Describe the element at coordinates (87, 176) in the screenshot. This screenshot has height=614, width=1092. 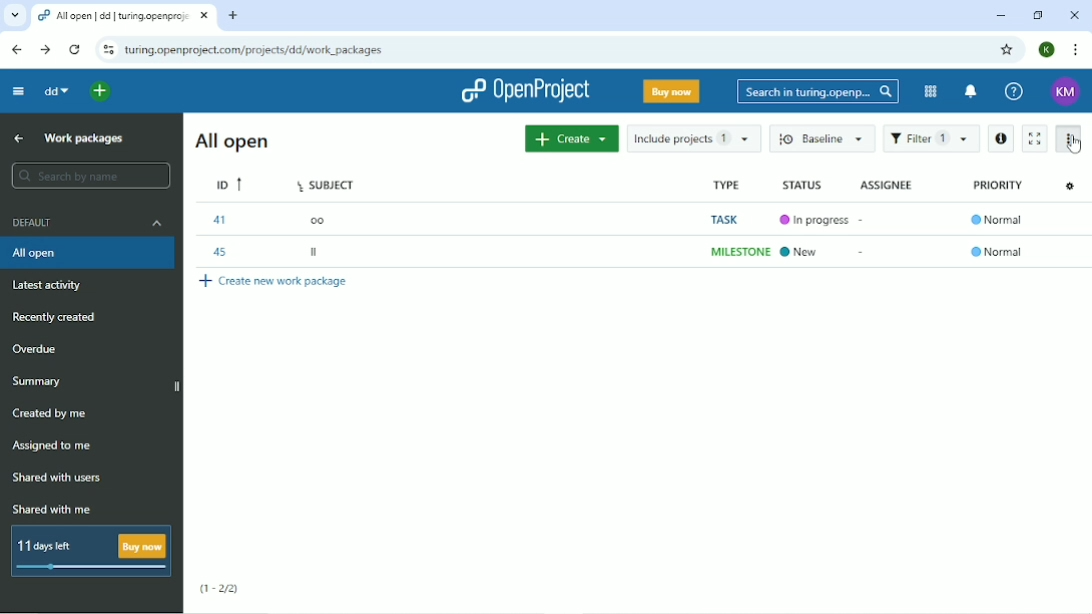
I see `Search by name` at that location.